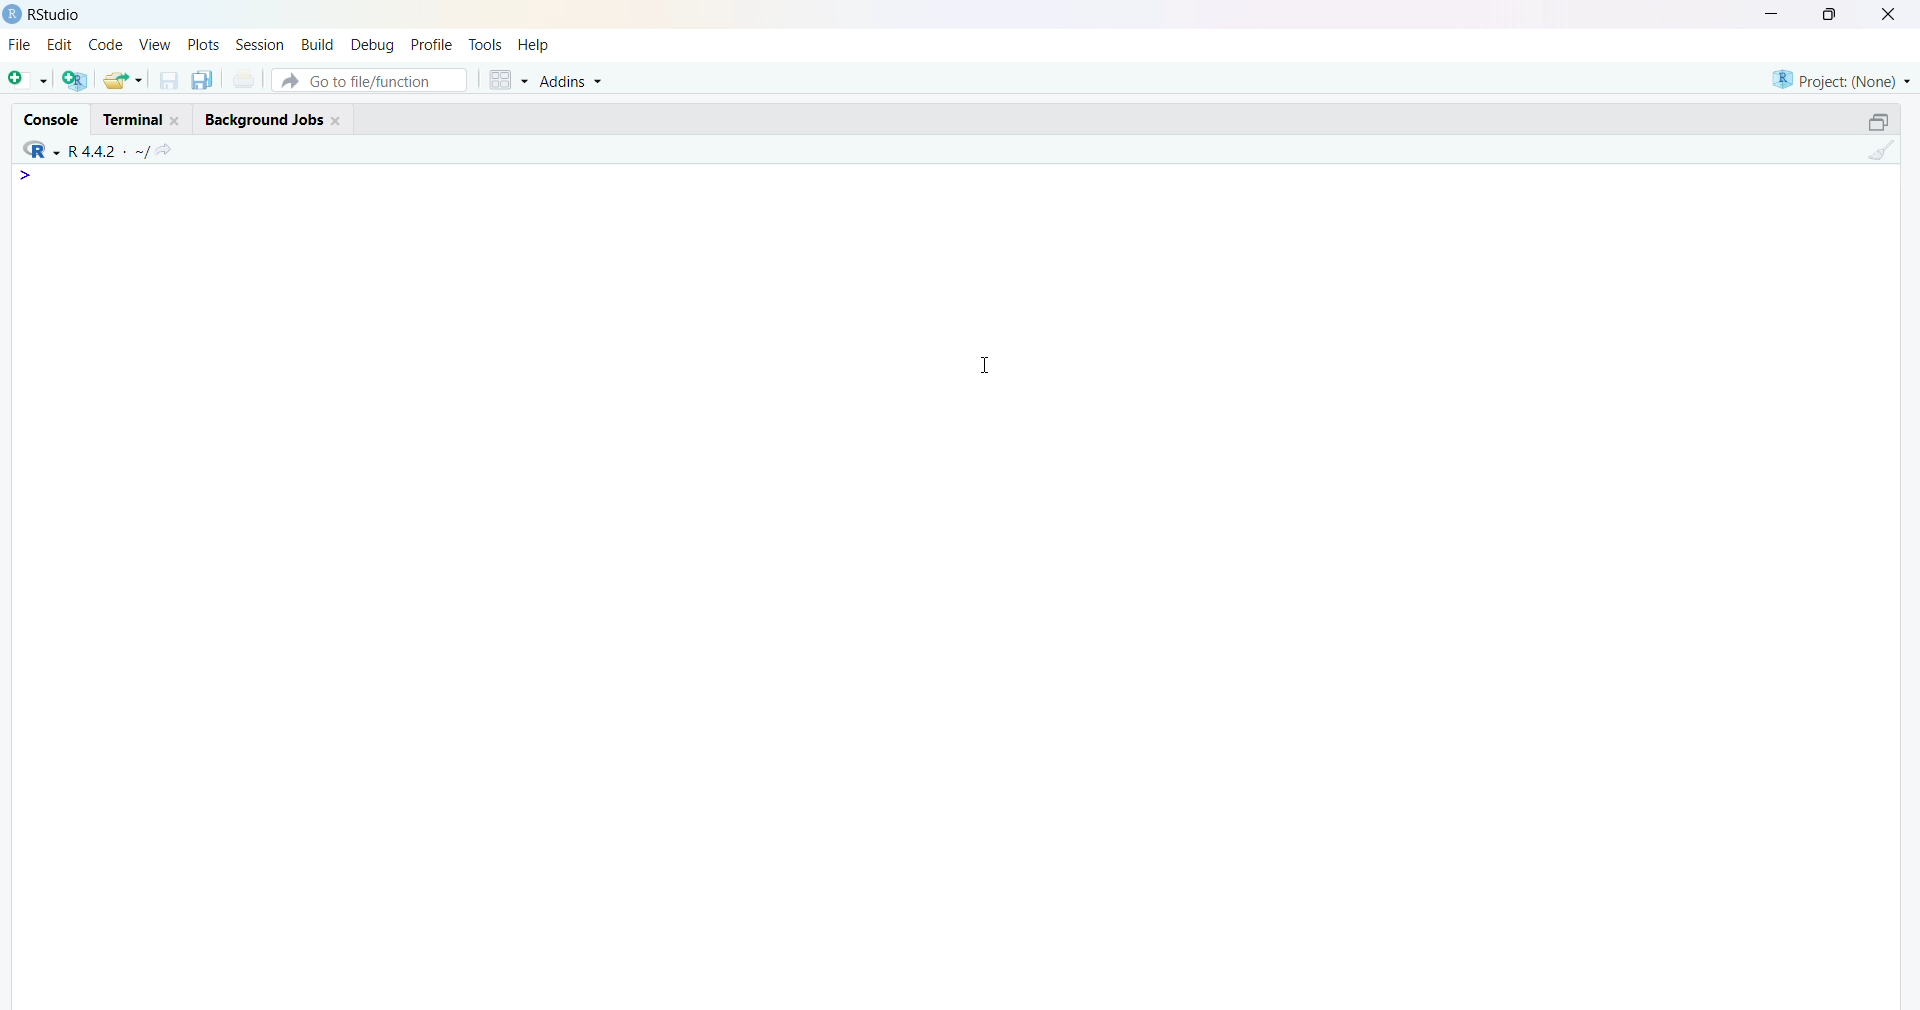 The width and height of the screenshot is (1920, 1010). What do you see at coordinates (986, 365) in the screenshot?
I see `cursor` at bounding box center [986, 365].